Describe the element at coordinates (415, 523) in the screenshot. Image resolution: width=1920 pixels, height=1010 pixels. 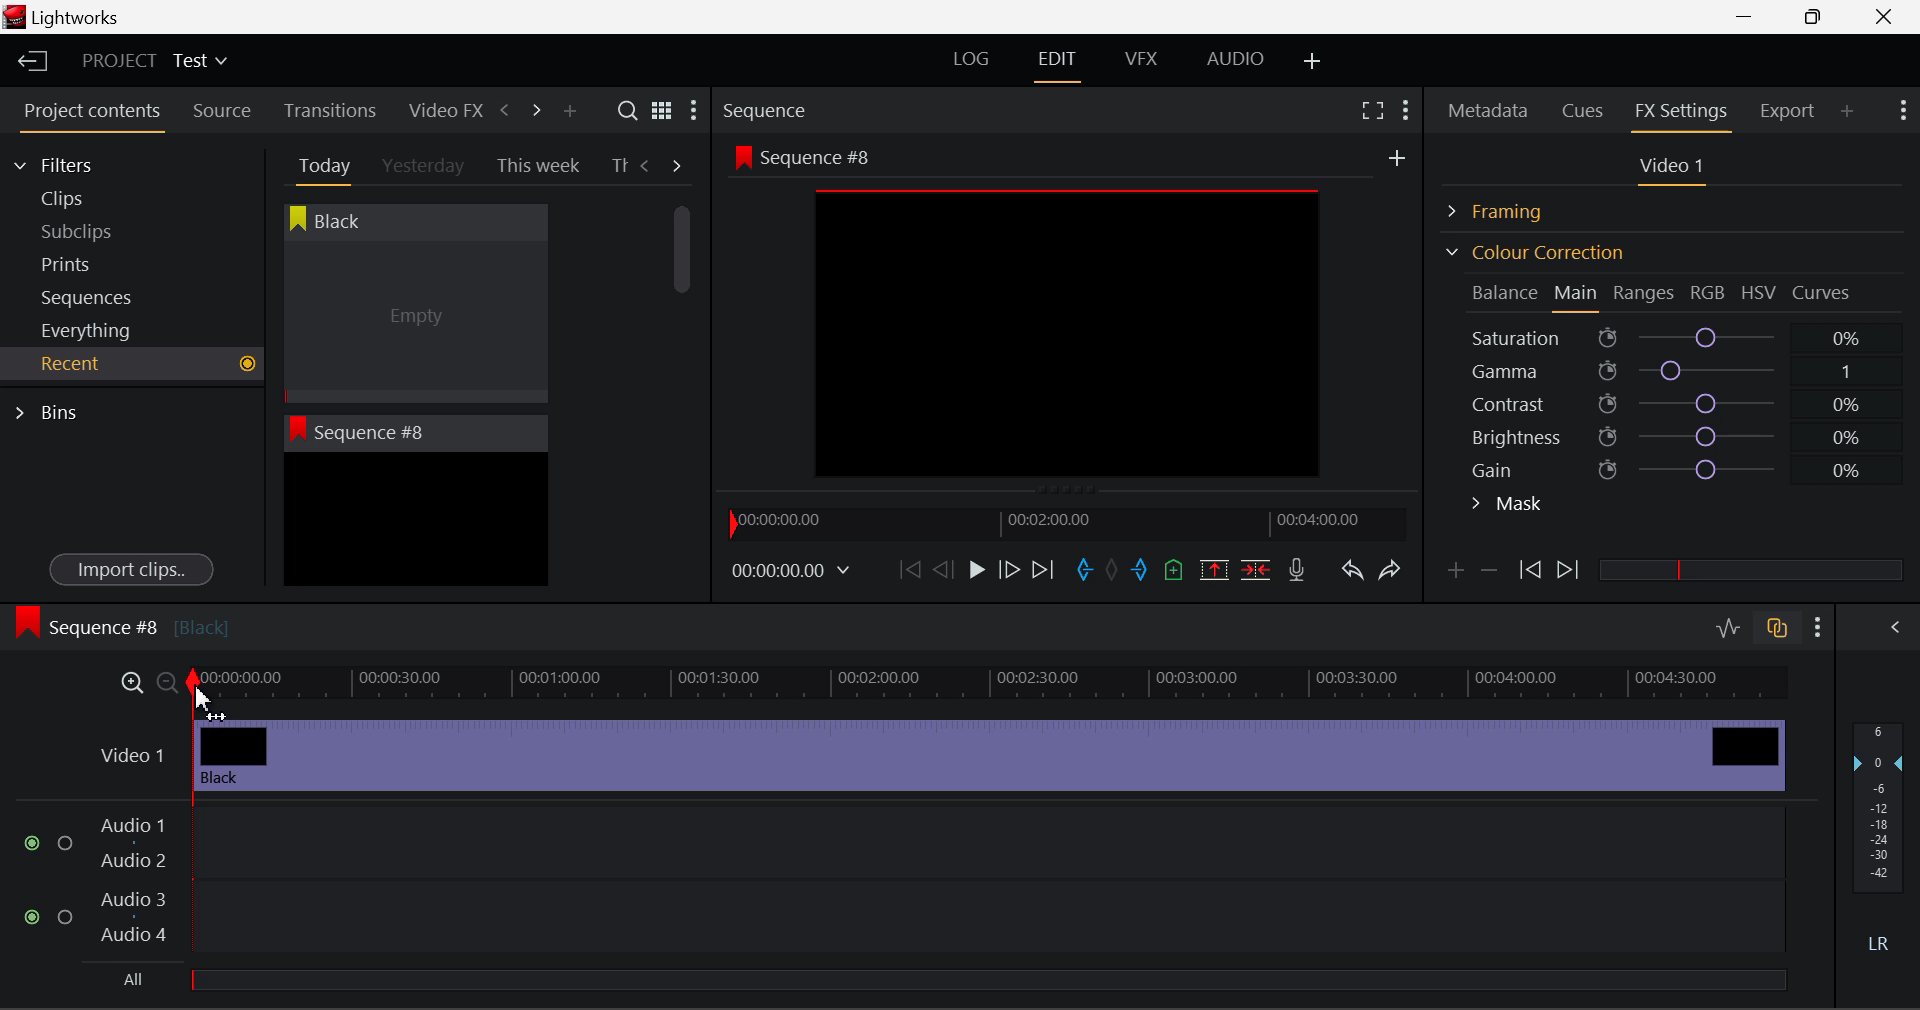
I see `Recent Clip` at that location.